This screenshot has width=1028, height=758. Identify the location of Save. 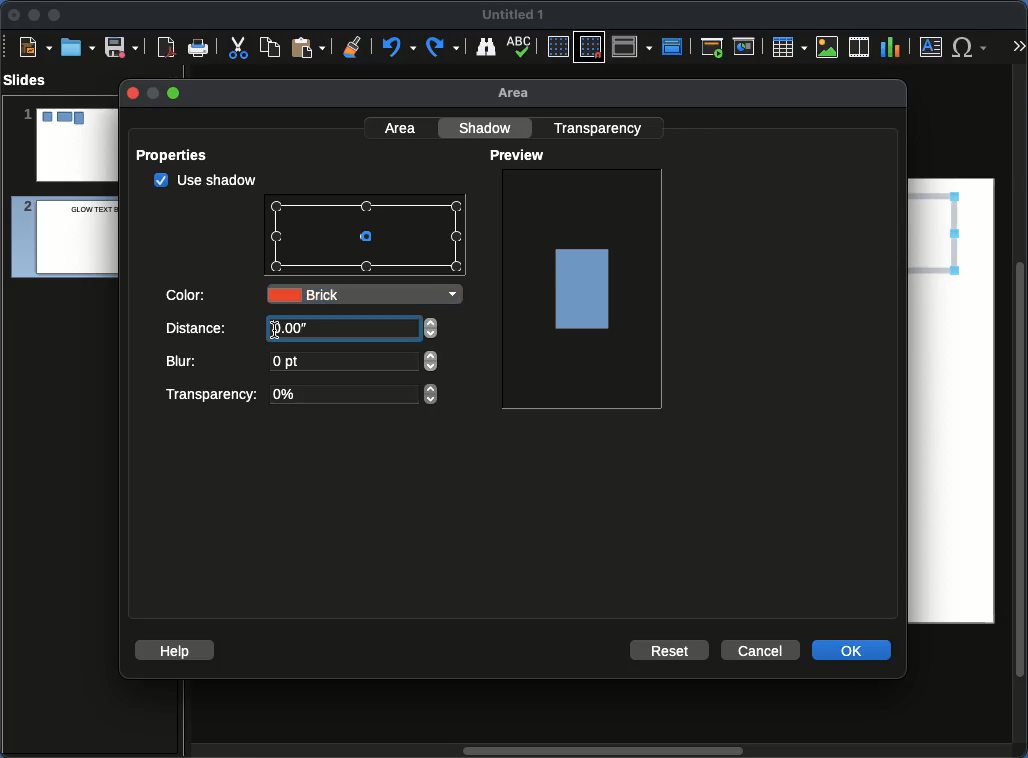
(123, 46).